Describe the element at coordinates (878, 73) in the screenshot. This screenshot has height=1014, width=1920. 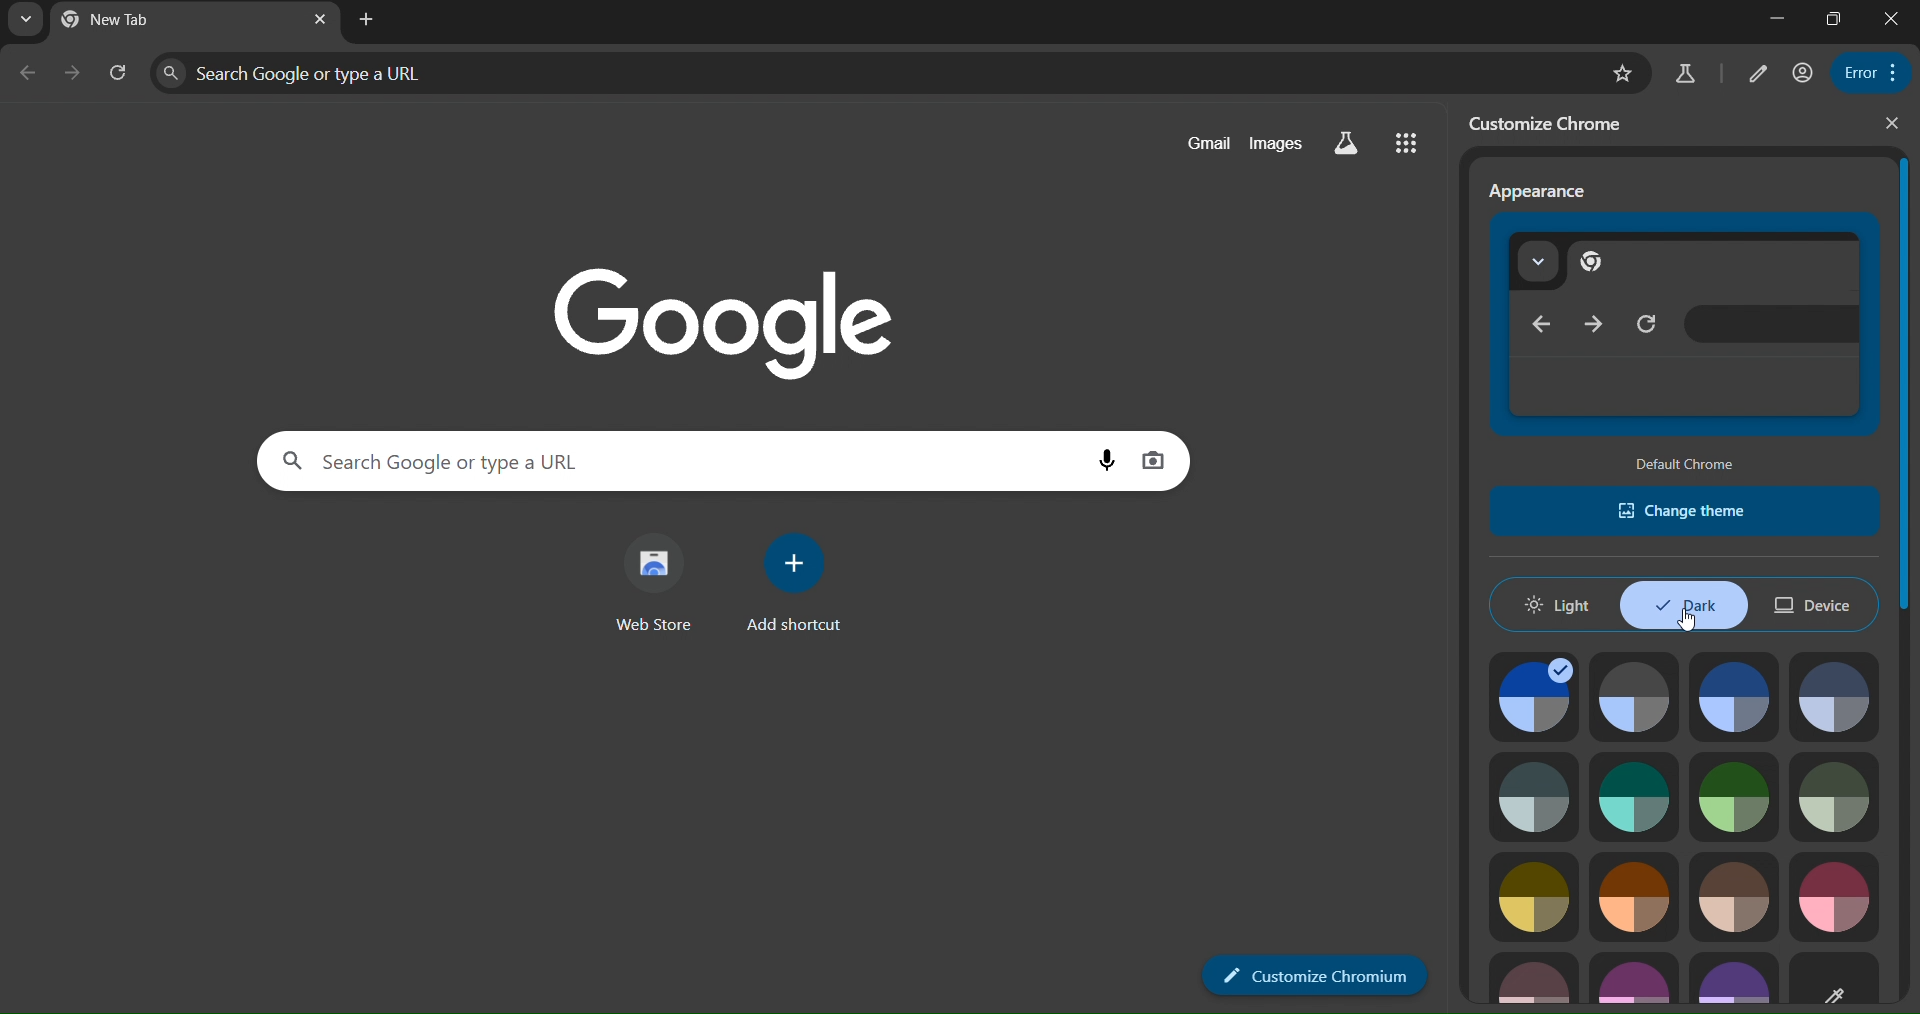
I see `search panel` at that location.